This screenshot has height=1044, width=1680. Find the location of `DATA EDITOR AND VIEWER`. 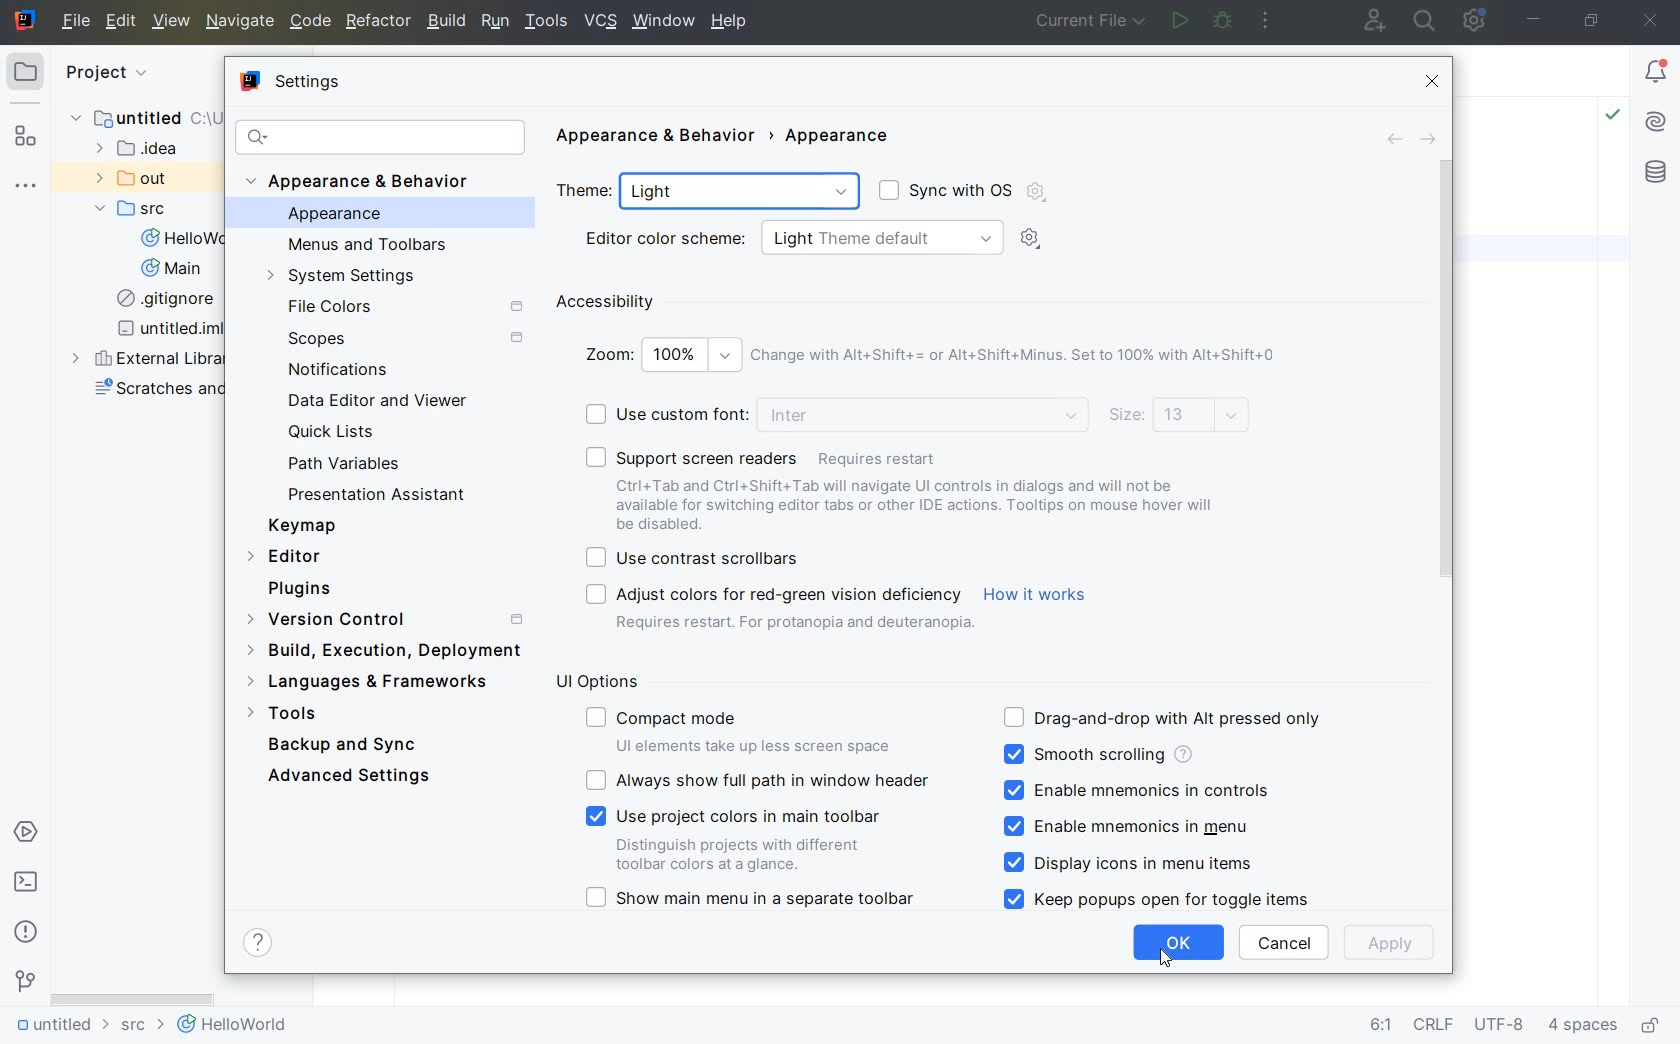

DATA EDITOR AND VIEWER is located at coordinates (376, 401).